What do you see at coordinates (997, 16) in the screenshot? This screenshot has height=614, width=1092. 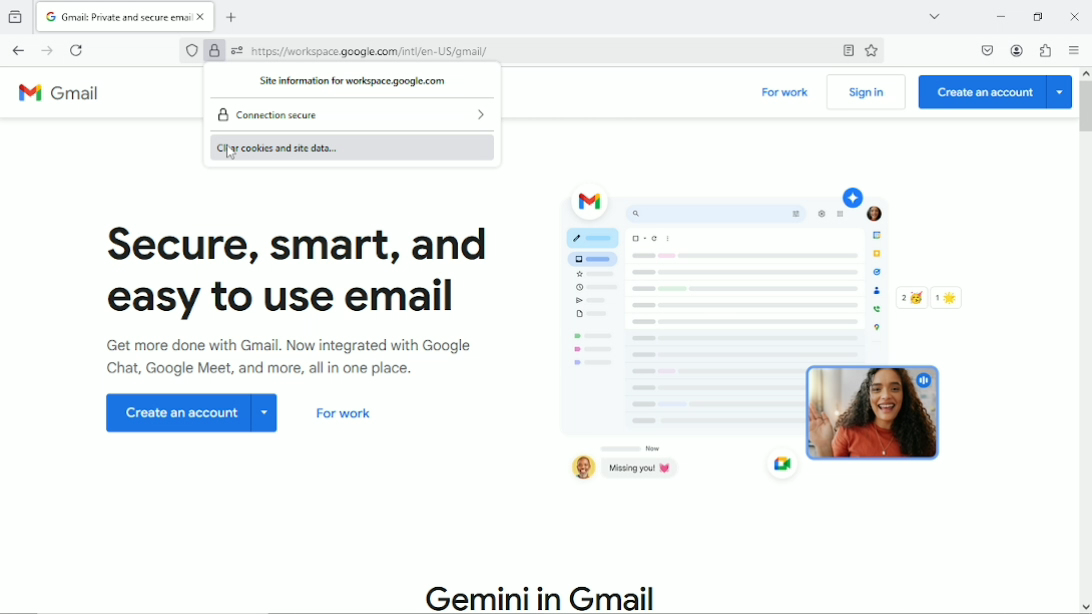 I see `Minimize` at bounding box center [997, 16].